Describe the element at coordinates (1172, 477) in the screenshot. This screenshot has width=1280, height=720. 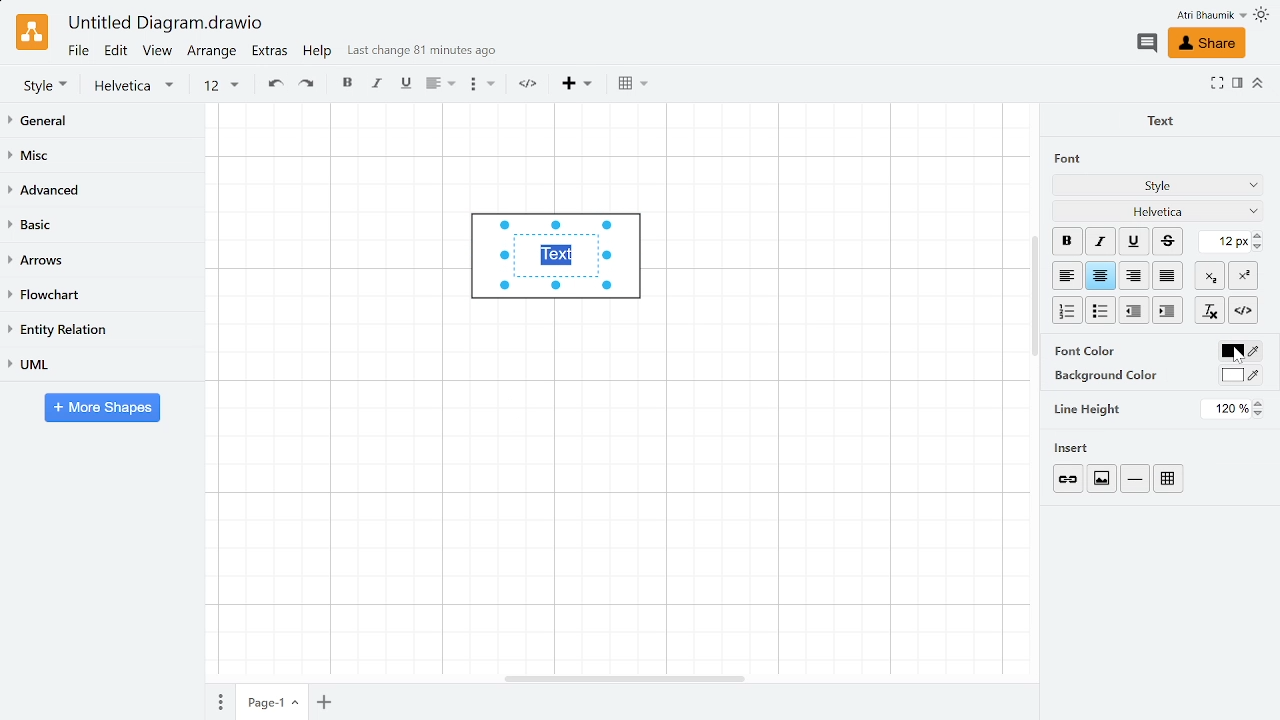
I see `Table` at that location.